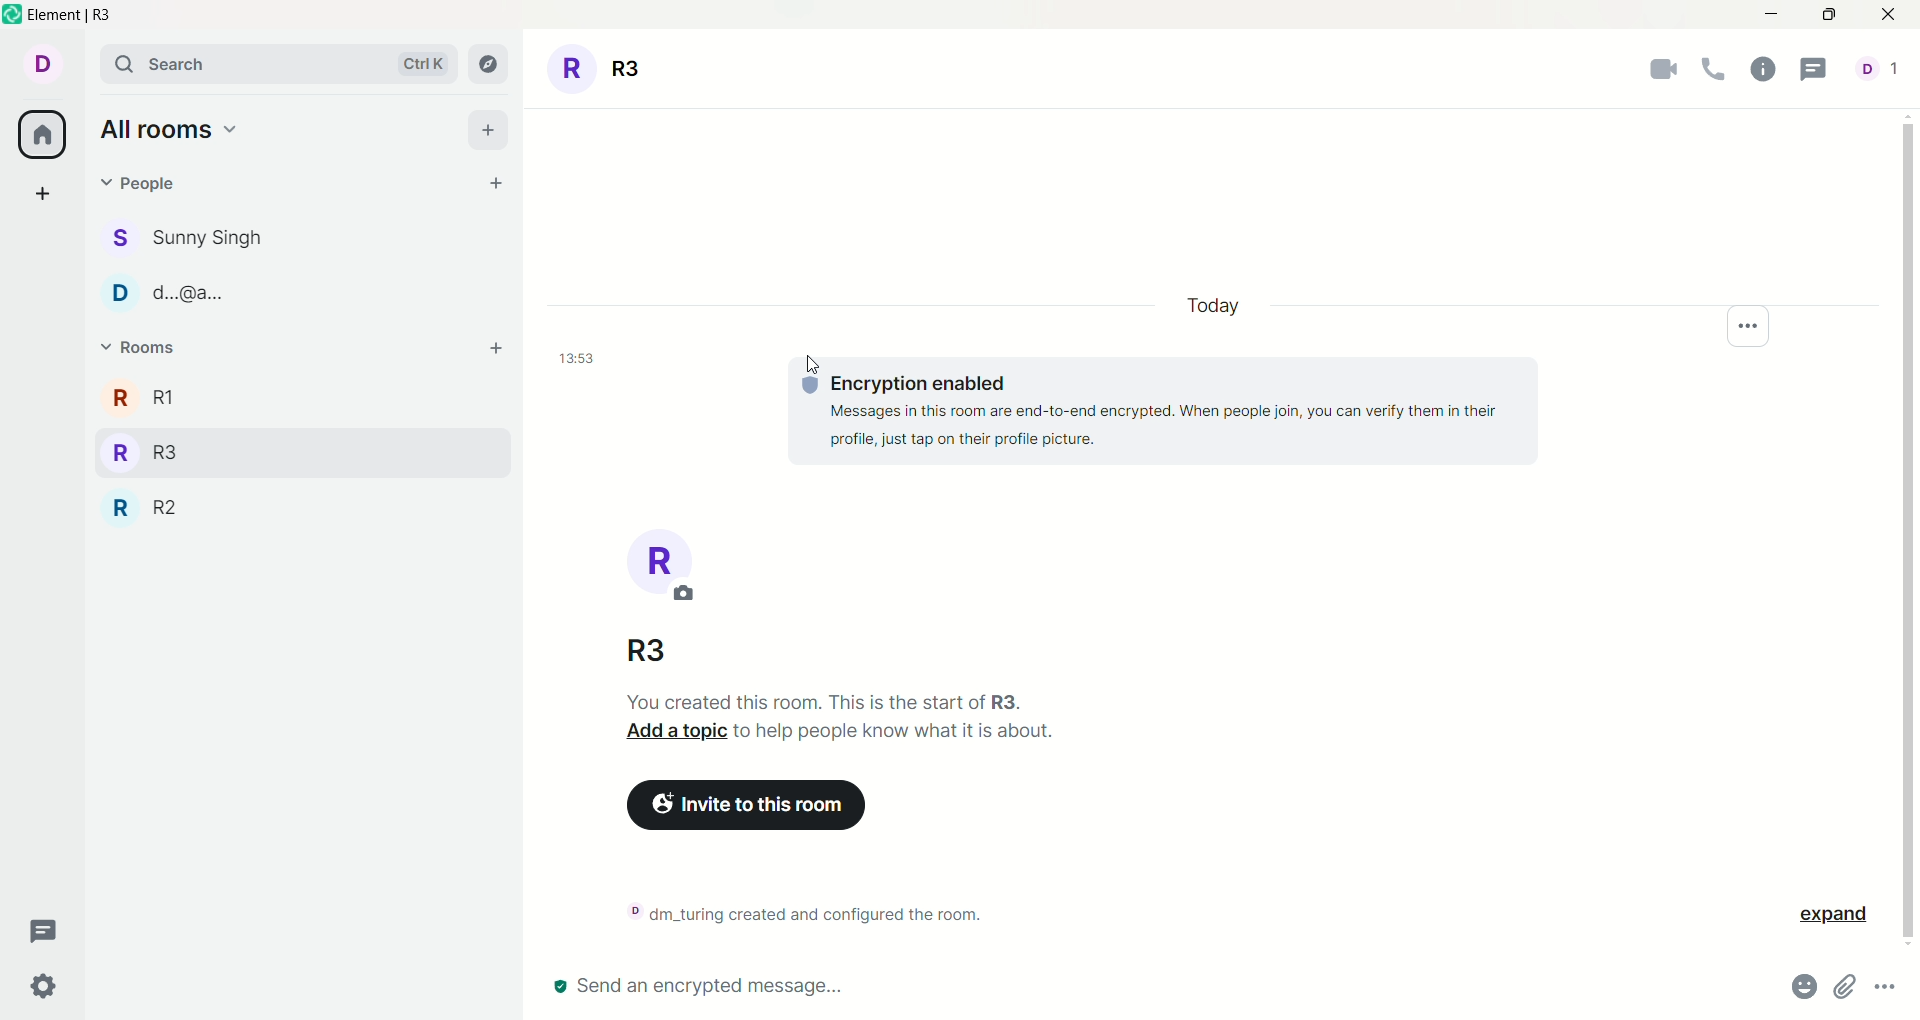 The image size is (1920, 1020). Describe the element at coordinates (147, 187) in the screenshot. I see `people` at that location.